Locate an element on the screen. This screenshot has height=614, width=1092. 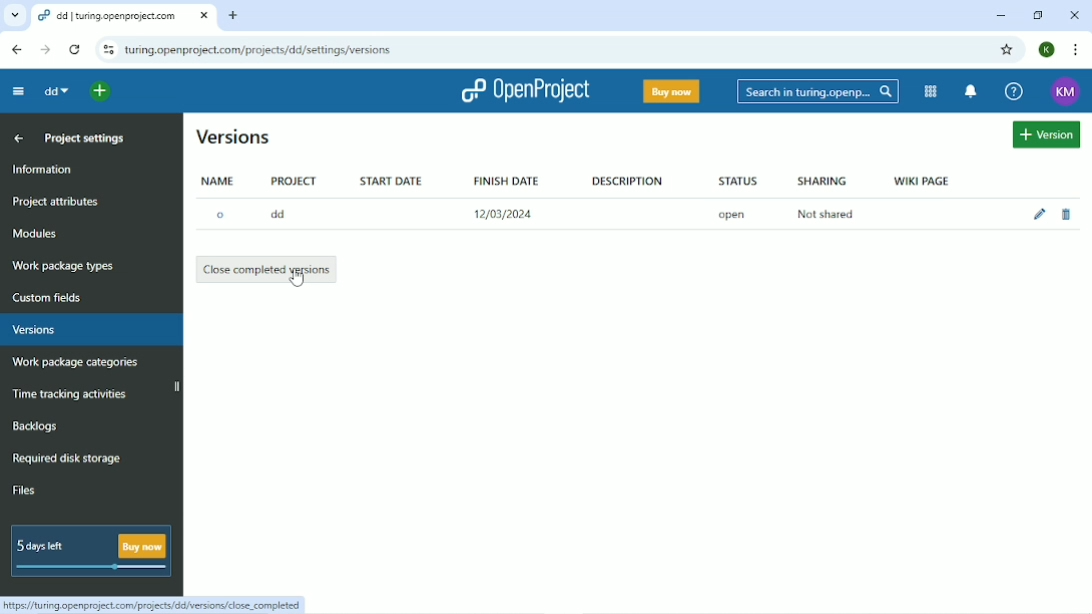
open is located at coordinates (733, 213).